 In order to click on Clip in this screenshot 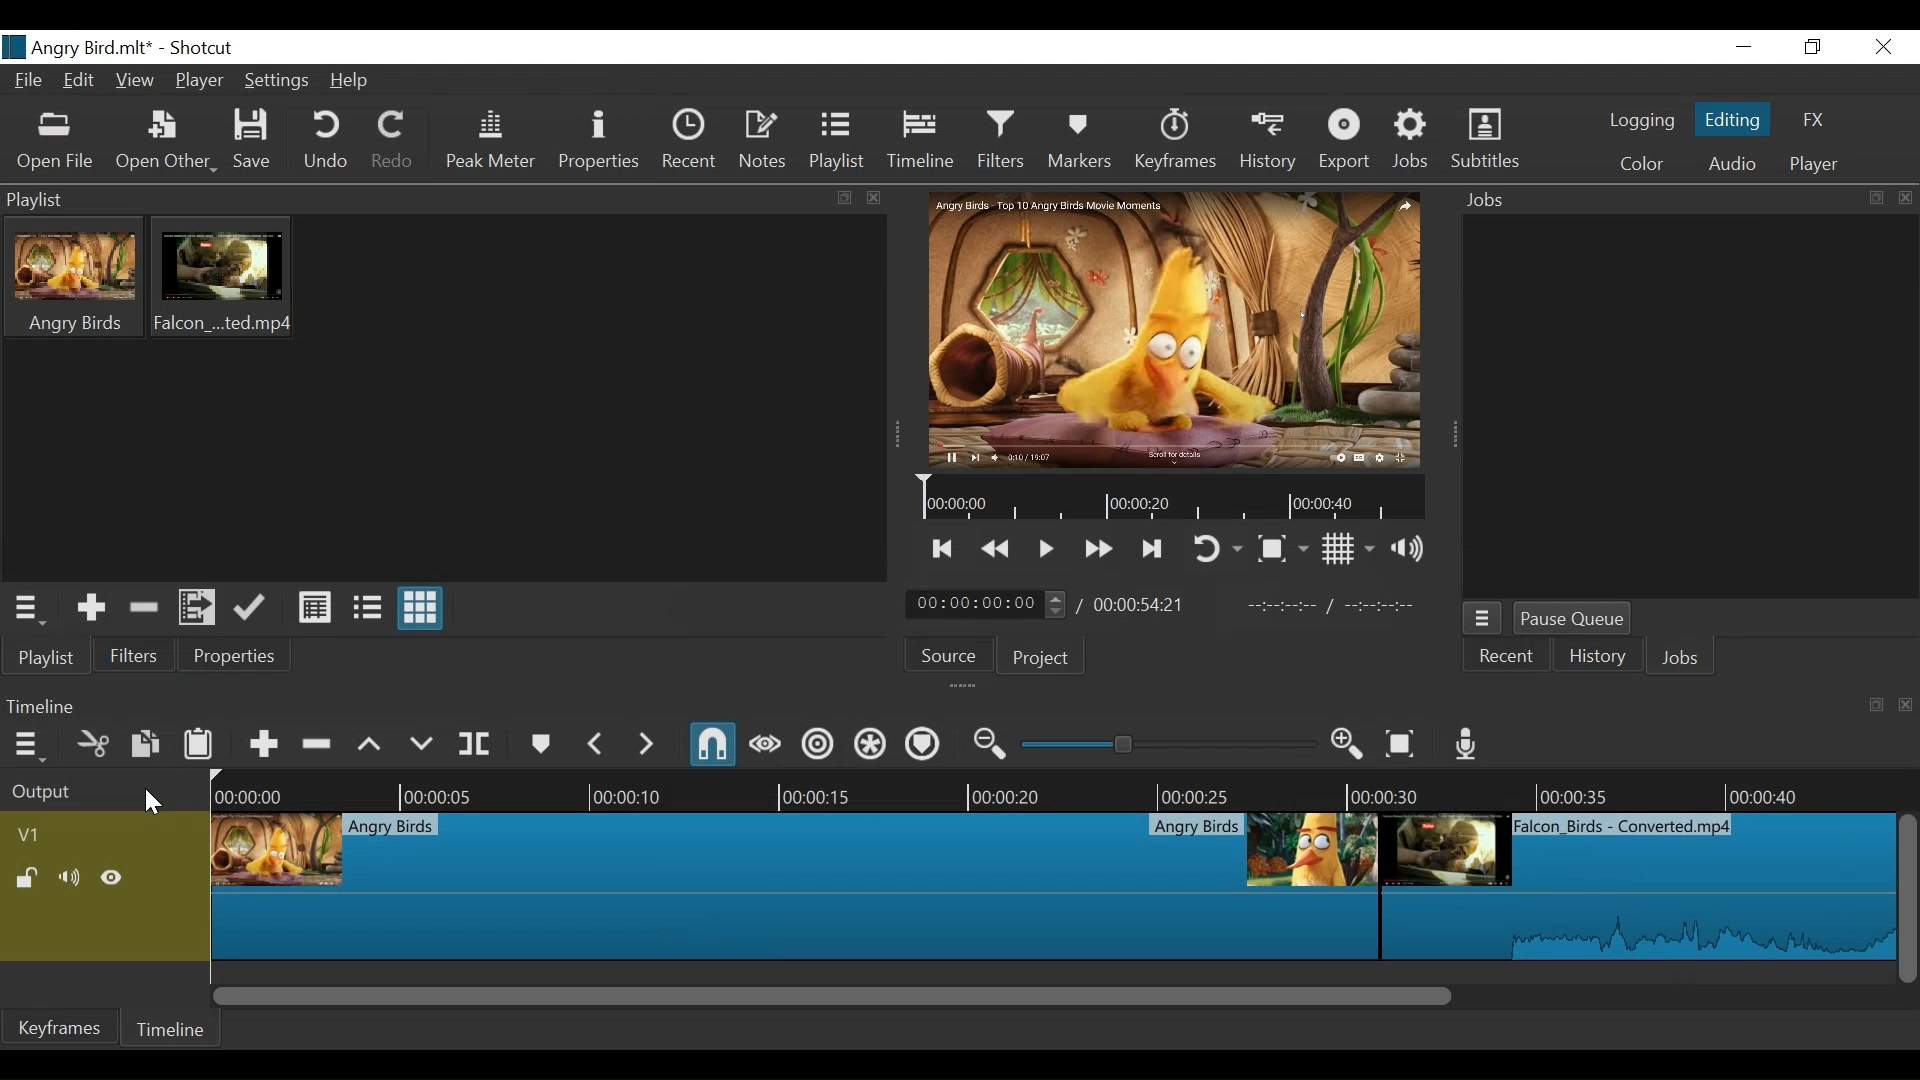, I will do `click(1636, 886)`.